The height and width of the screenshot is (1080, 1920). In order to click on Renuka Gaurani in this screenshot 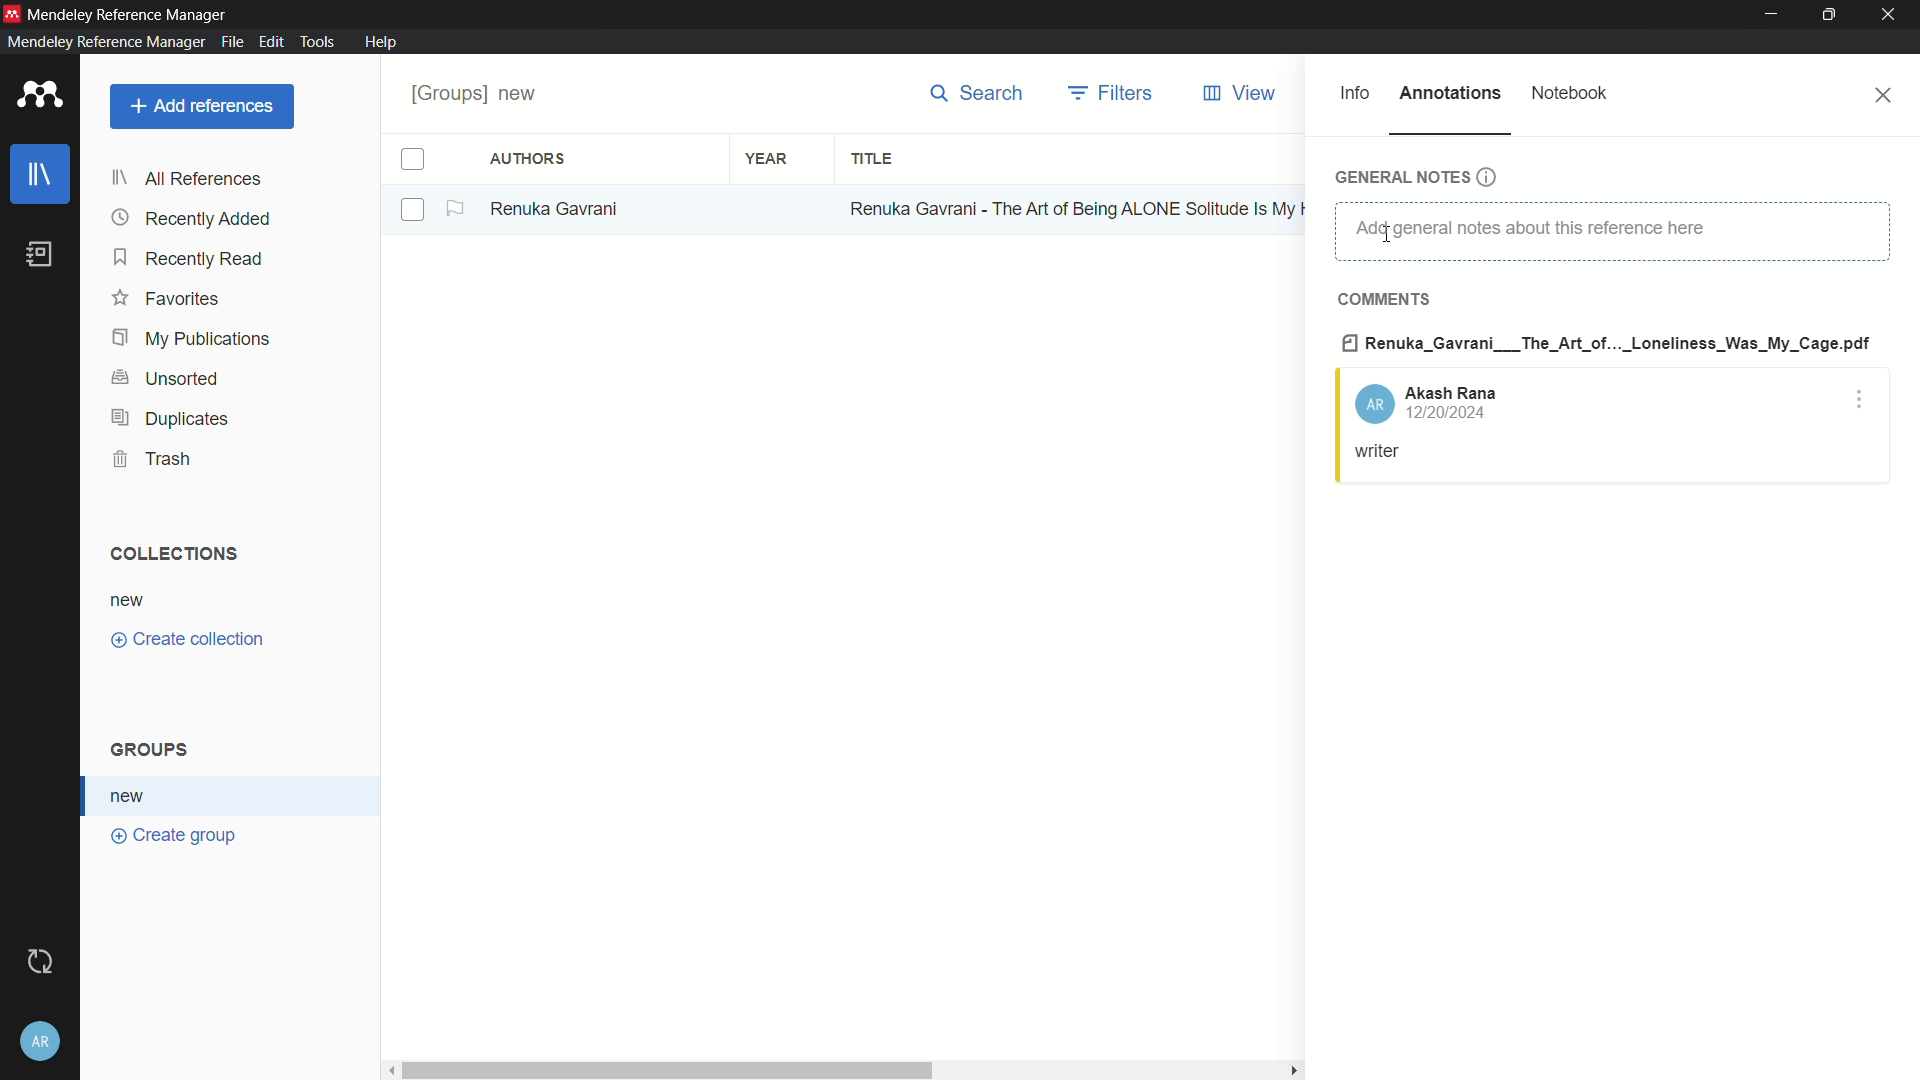, I will do `click(562, 209)`.